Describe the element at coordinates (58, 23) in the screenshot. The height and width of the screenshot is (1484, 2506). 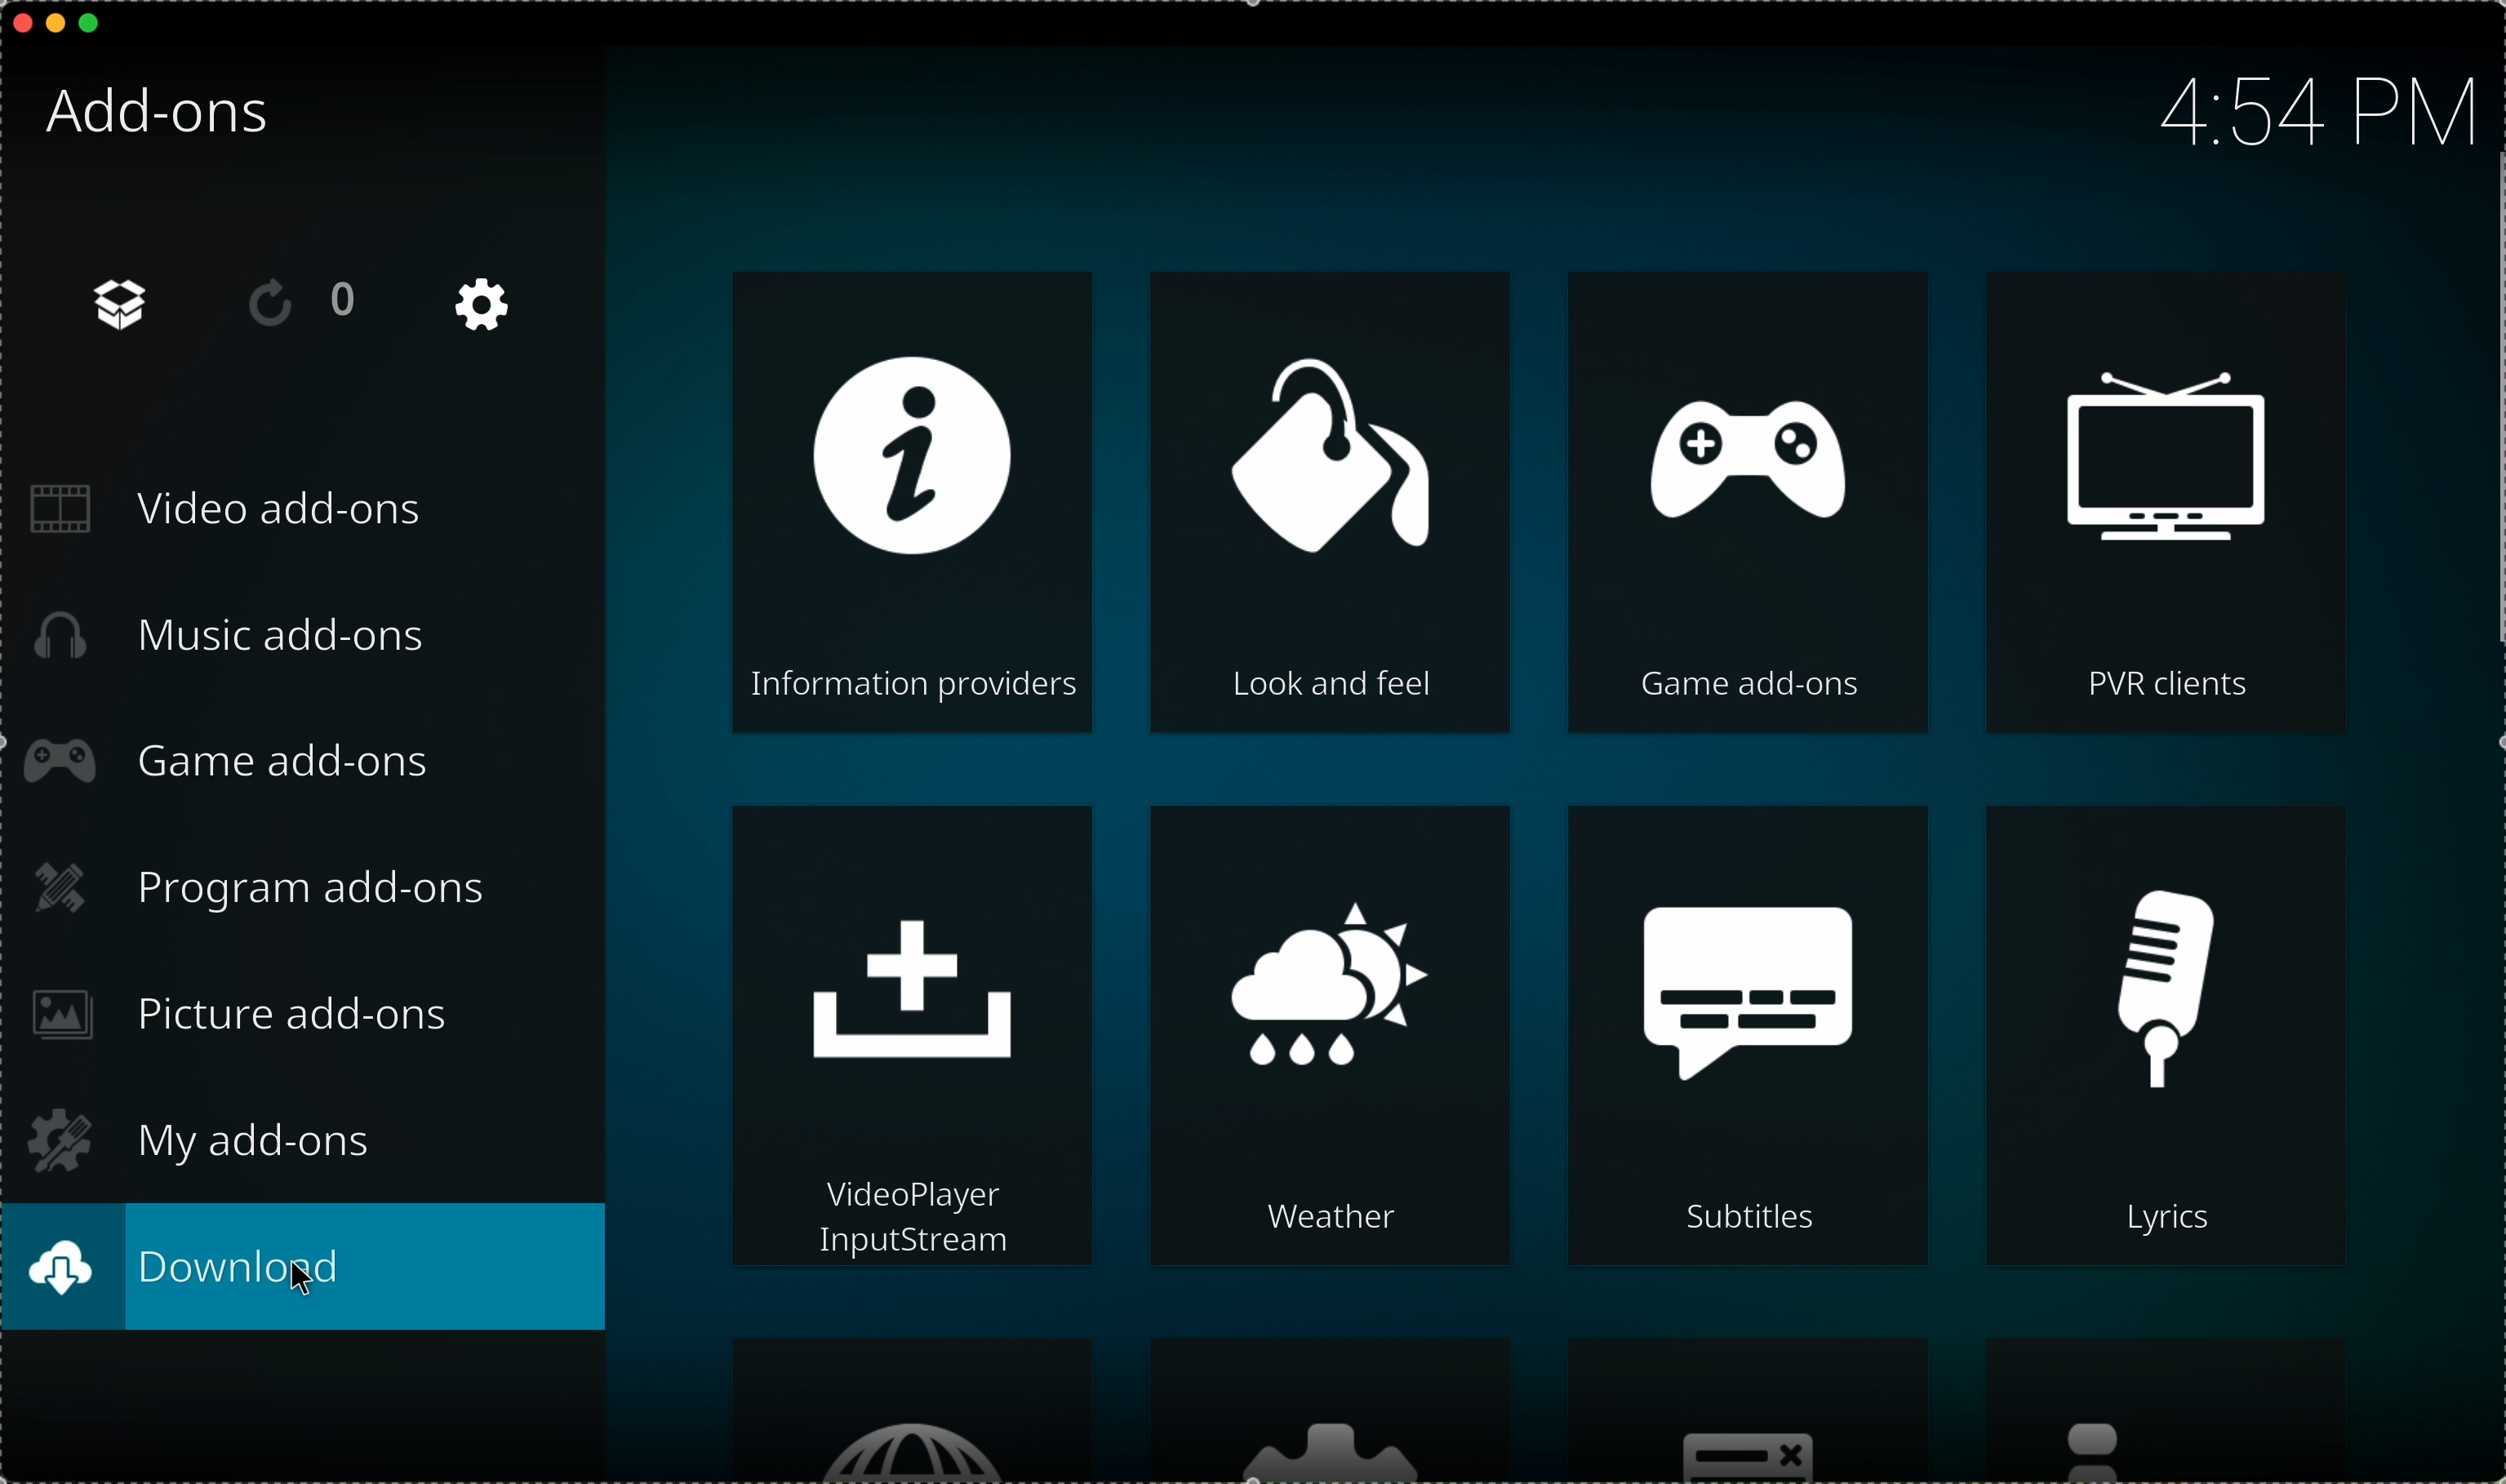
I see `minimize` at that location.